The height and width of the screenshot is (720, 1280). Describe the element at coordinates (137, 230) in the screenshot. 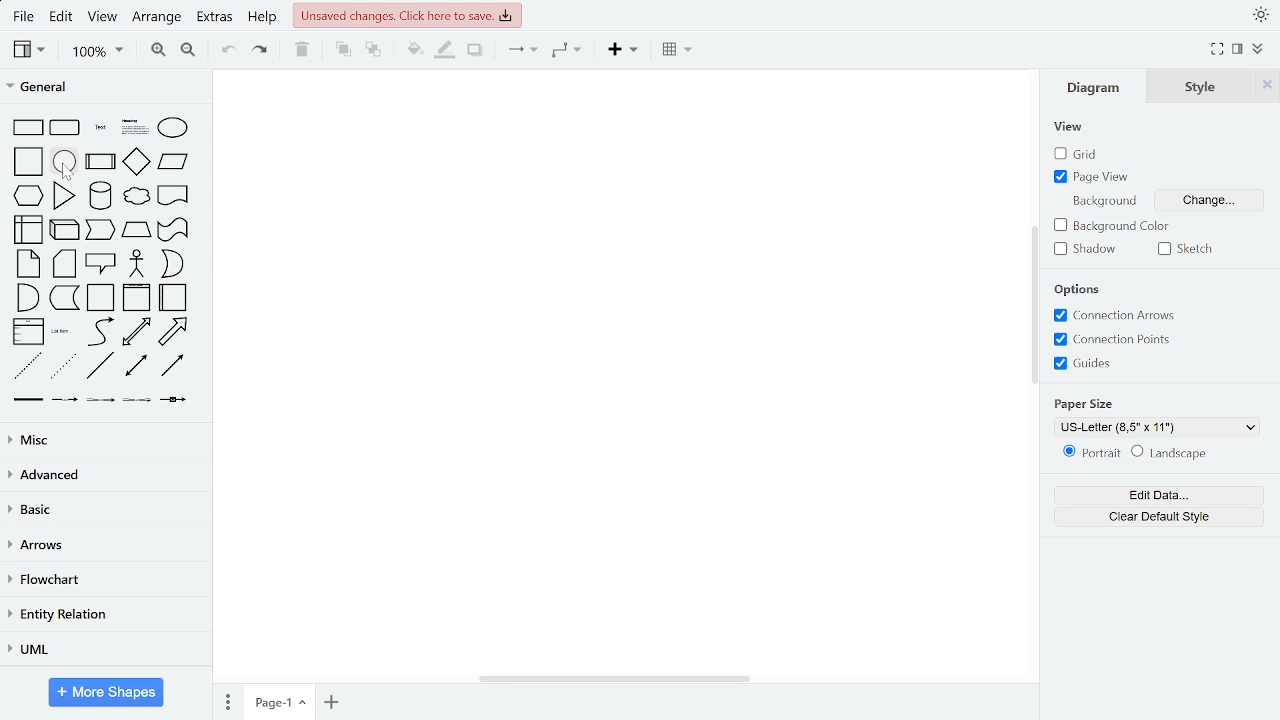

I see `trapezoid` at that location.